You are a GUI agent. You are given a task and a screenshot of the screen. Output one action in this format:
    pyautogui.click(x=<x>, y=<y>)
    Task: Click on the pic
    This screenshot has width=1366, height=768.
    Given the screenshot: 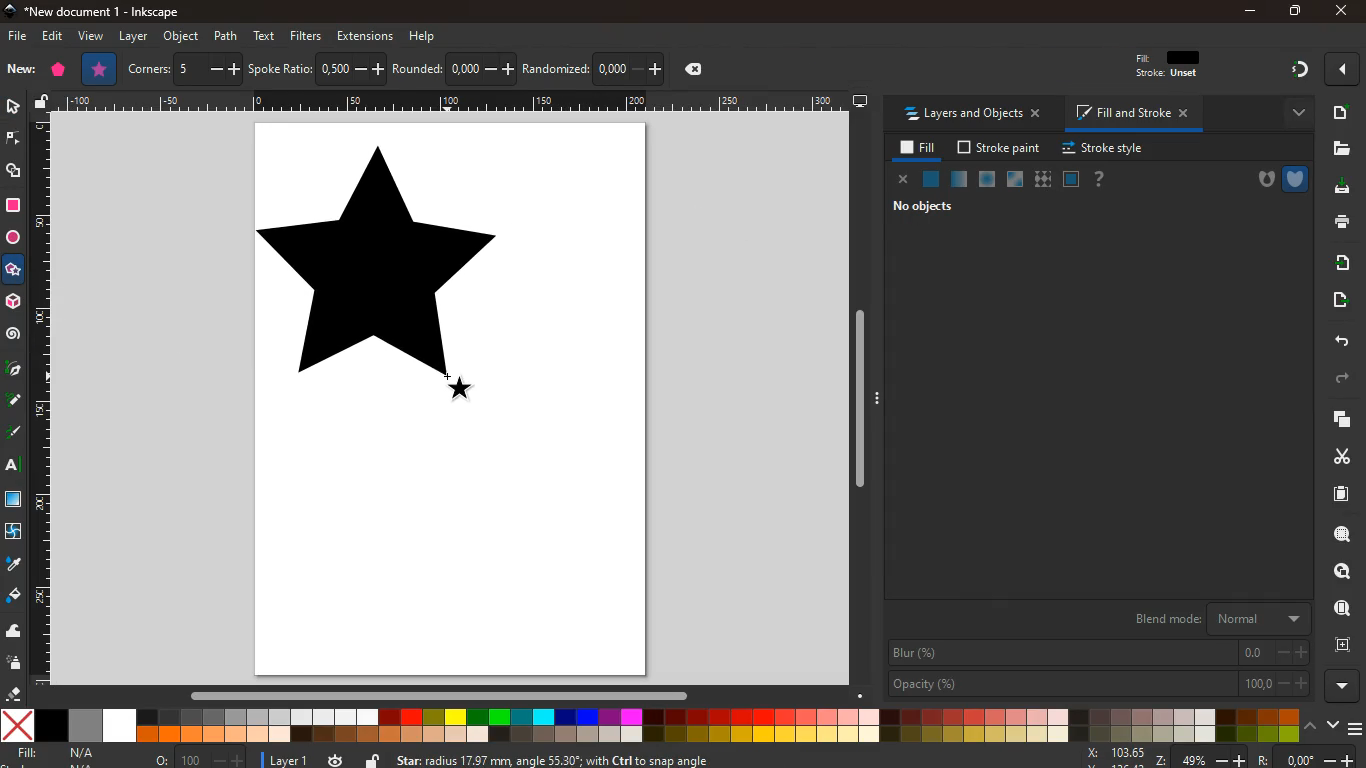 What is the action you would take?
    pyautogui.click(x=12, y=371)
    